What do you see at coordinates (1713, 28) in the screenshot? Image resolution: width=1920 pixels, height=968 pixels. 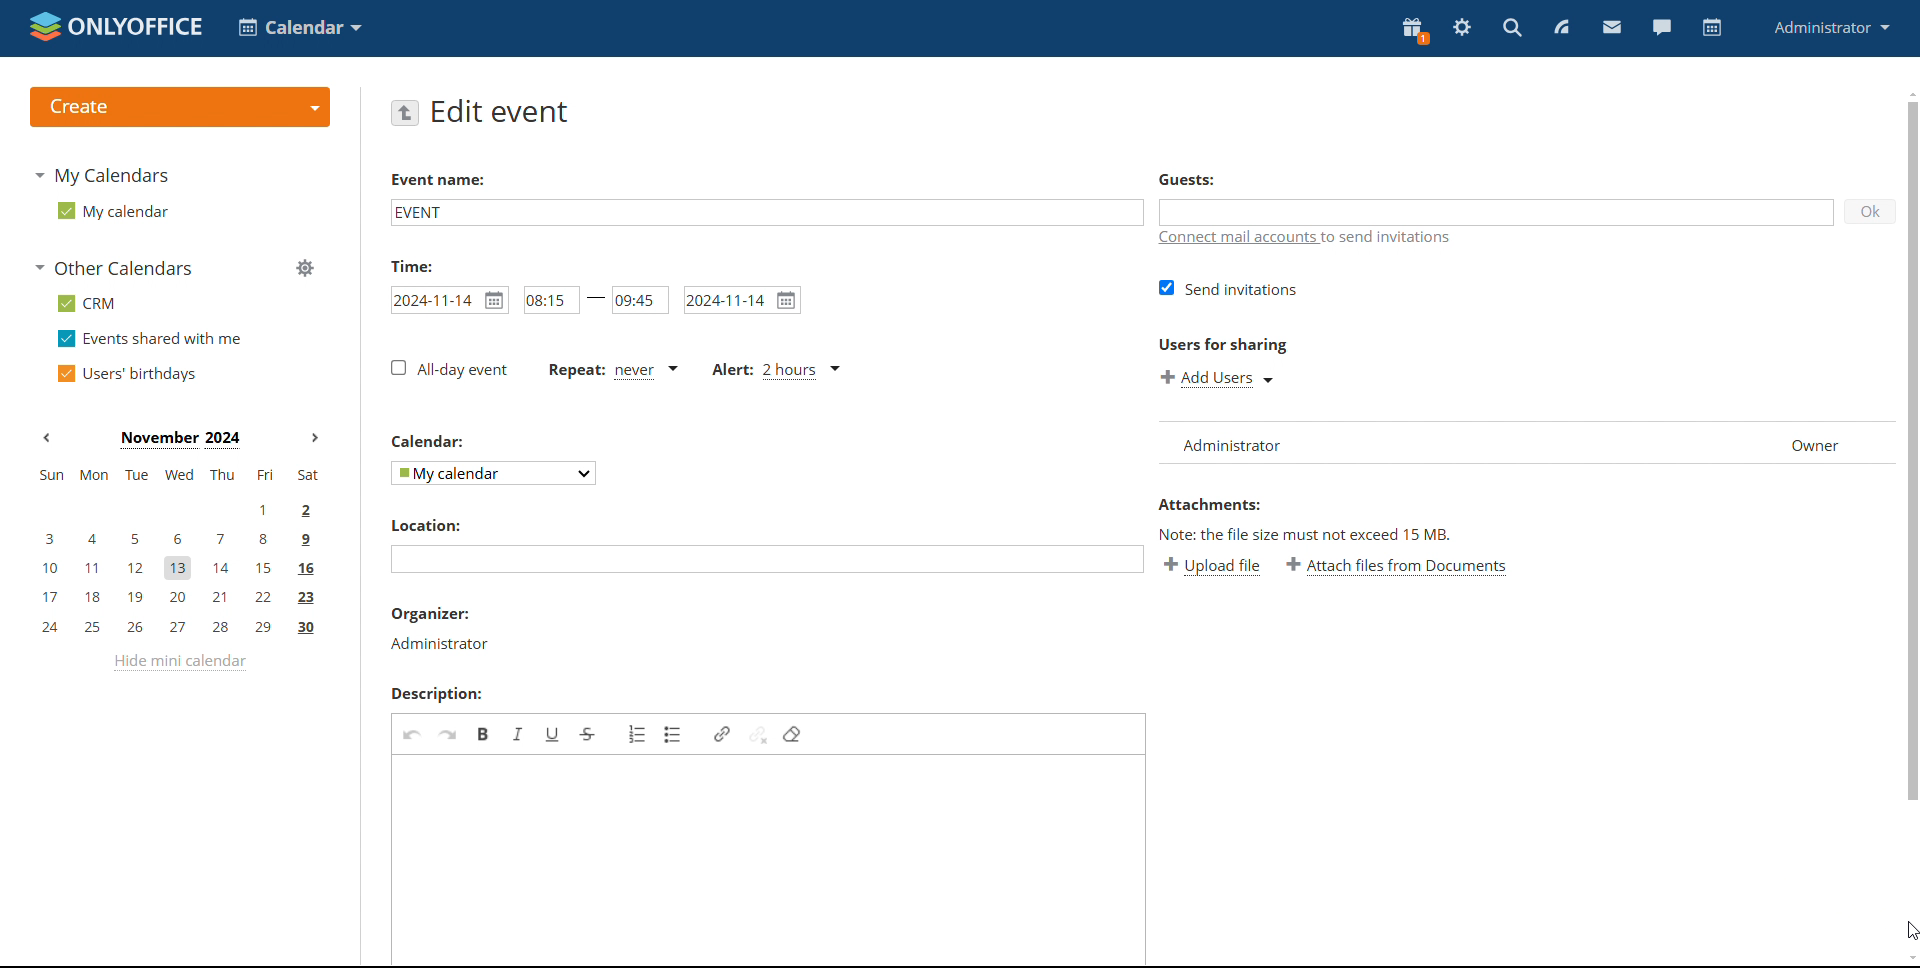 I see `calendar` at bounding box center [1713, 28].